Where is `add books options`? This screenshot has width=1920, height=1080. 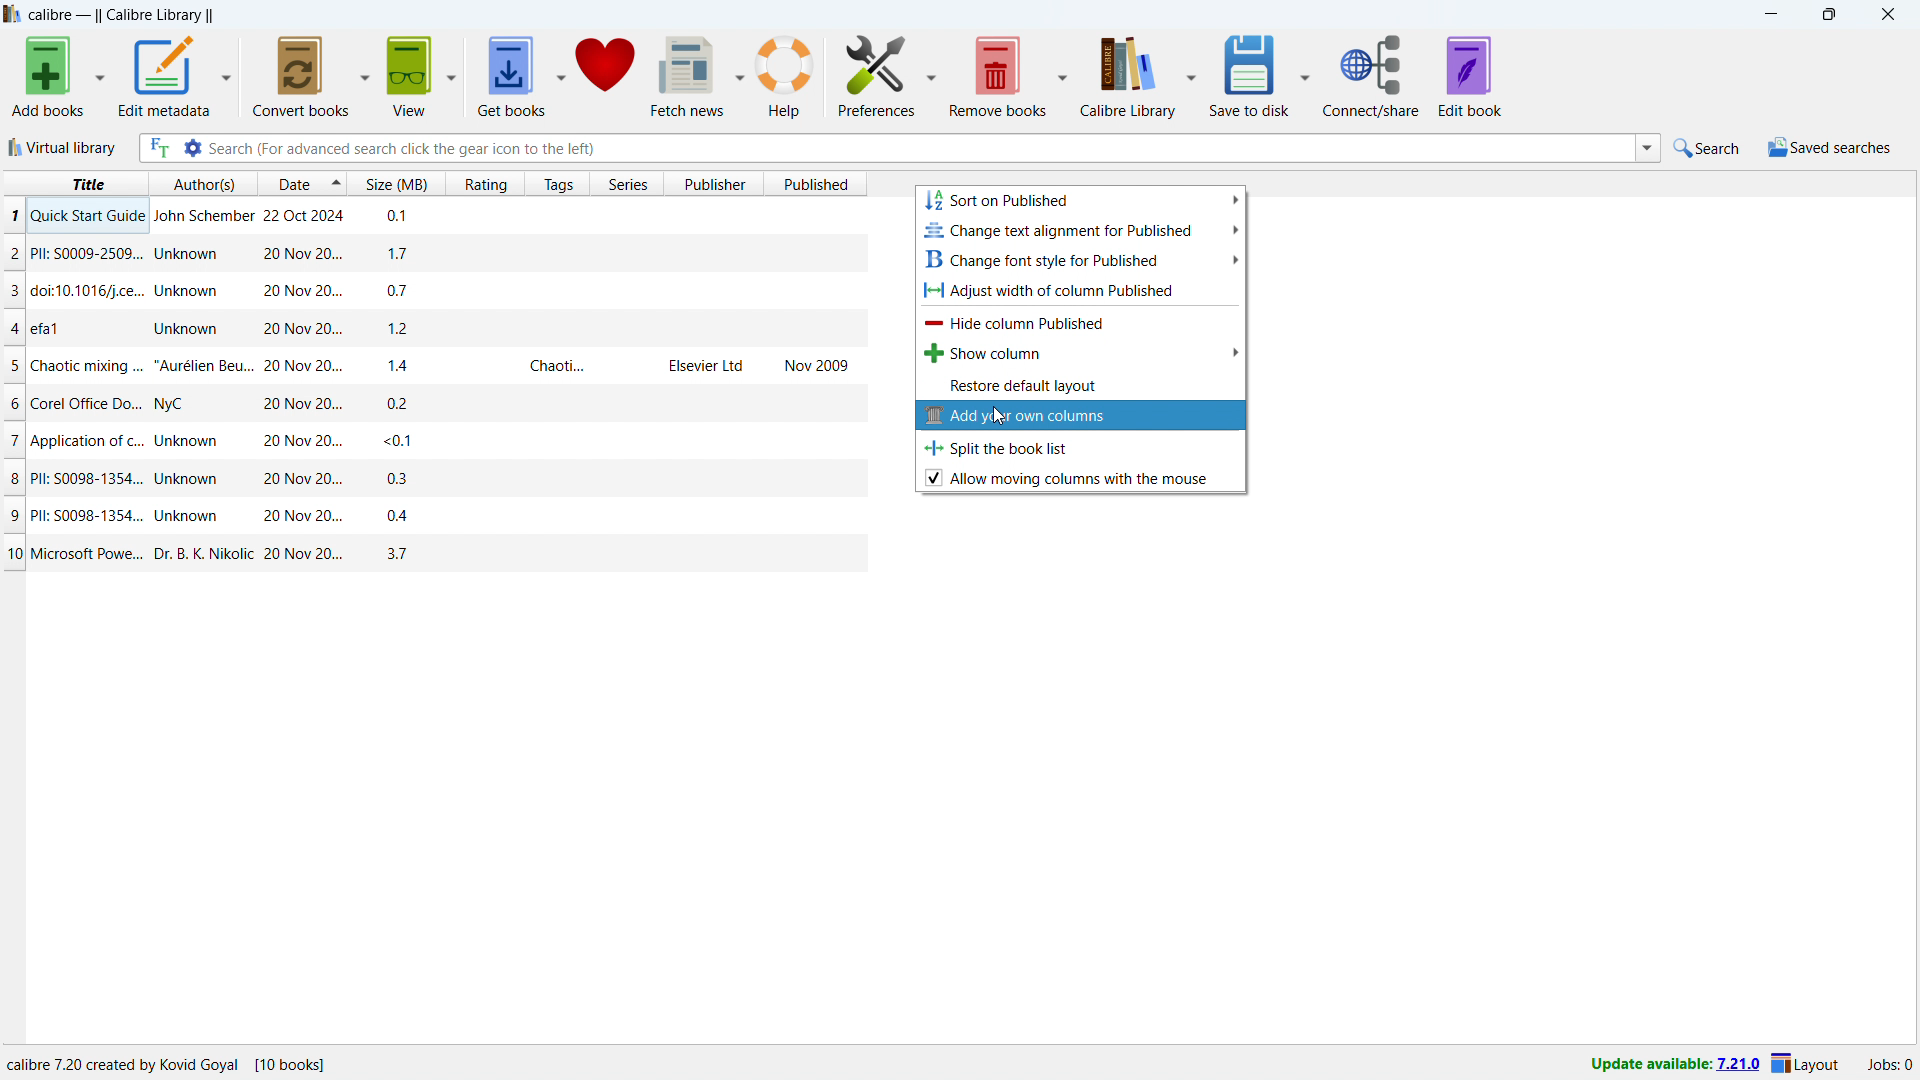 add books options is located at coordinates (100, 75).